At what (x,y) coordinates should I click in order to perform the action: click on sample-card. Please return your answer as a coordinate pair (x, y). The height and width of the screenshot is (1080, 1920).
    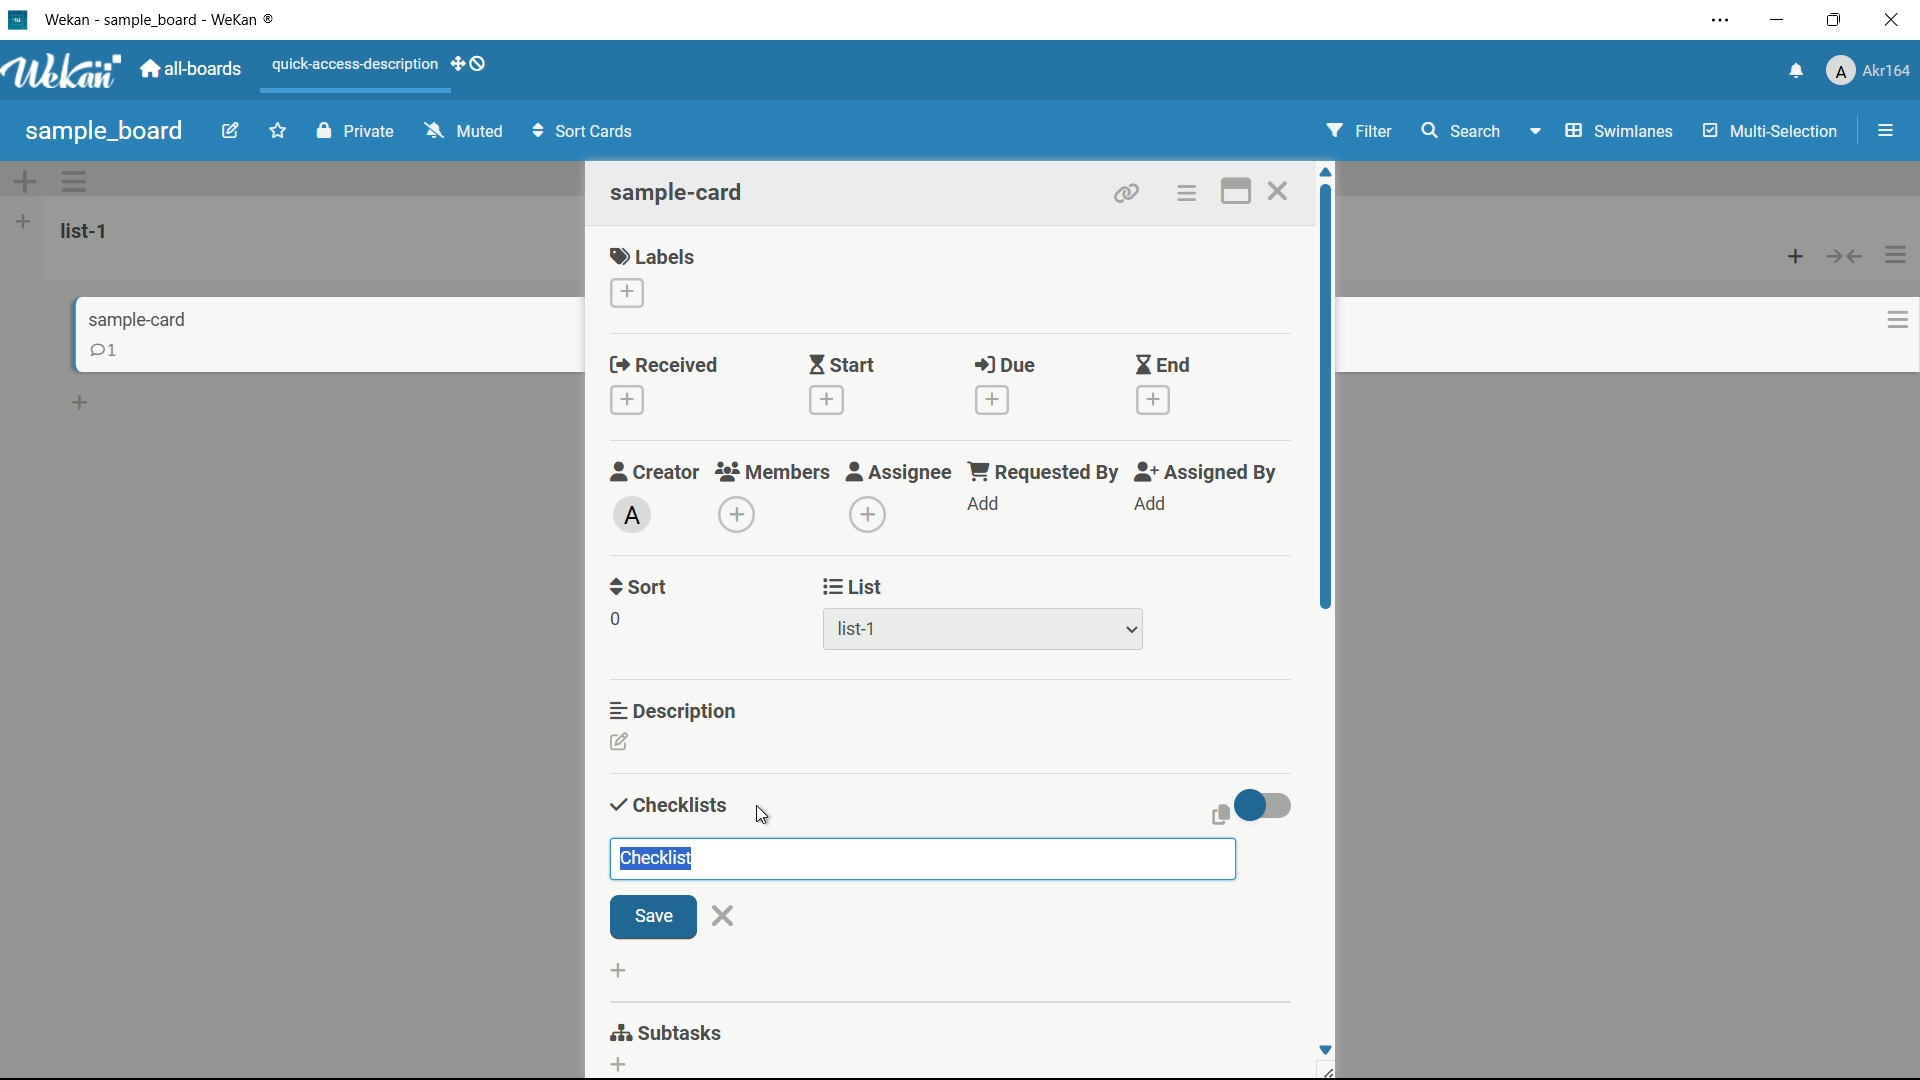
    Looking at the image, I should click on (141, 317).